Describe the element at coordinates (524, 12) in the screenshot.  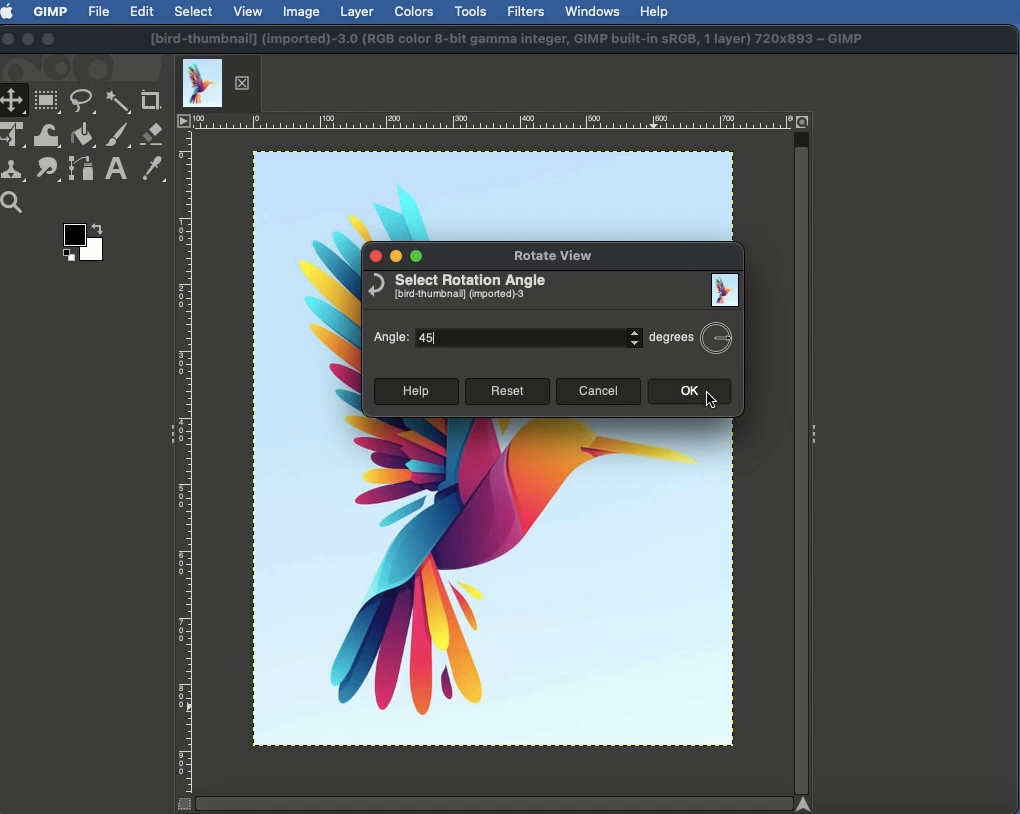
I see `Filters` at that location.